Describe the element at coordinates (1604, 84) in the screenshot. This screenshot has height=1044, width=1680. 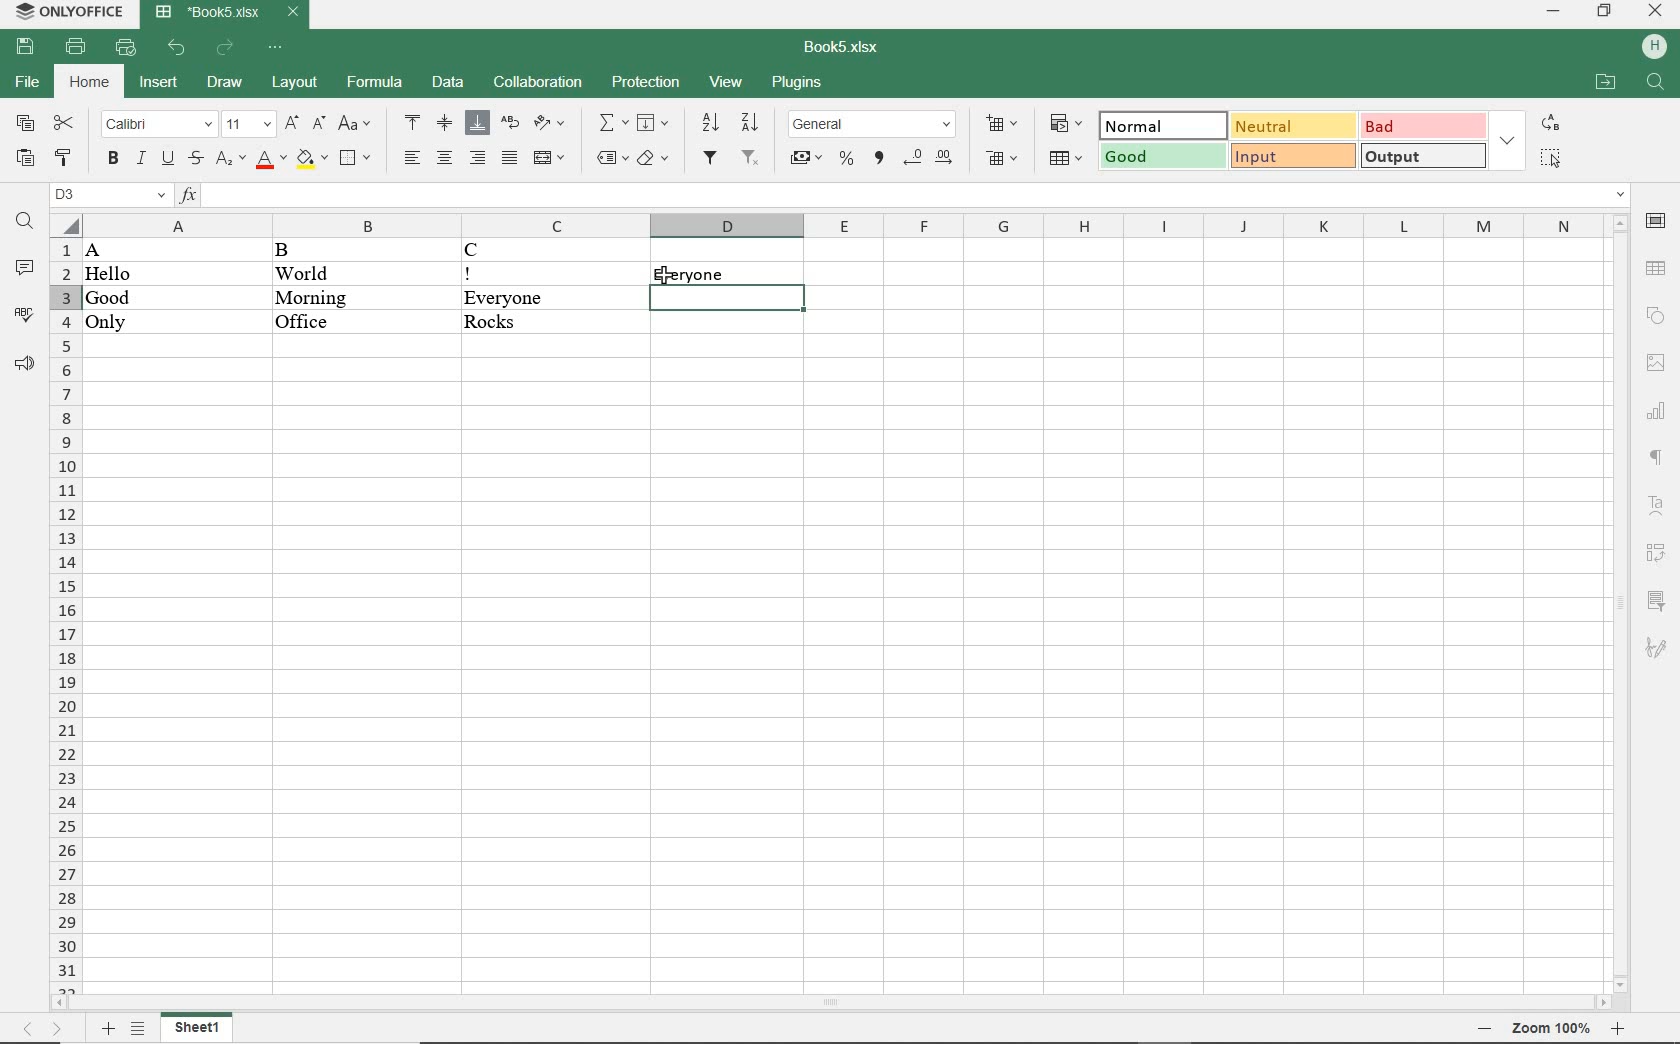
I see `open file location` at that location.